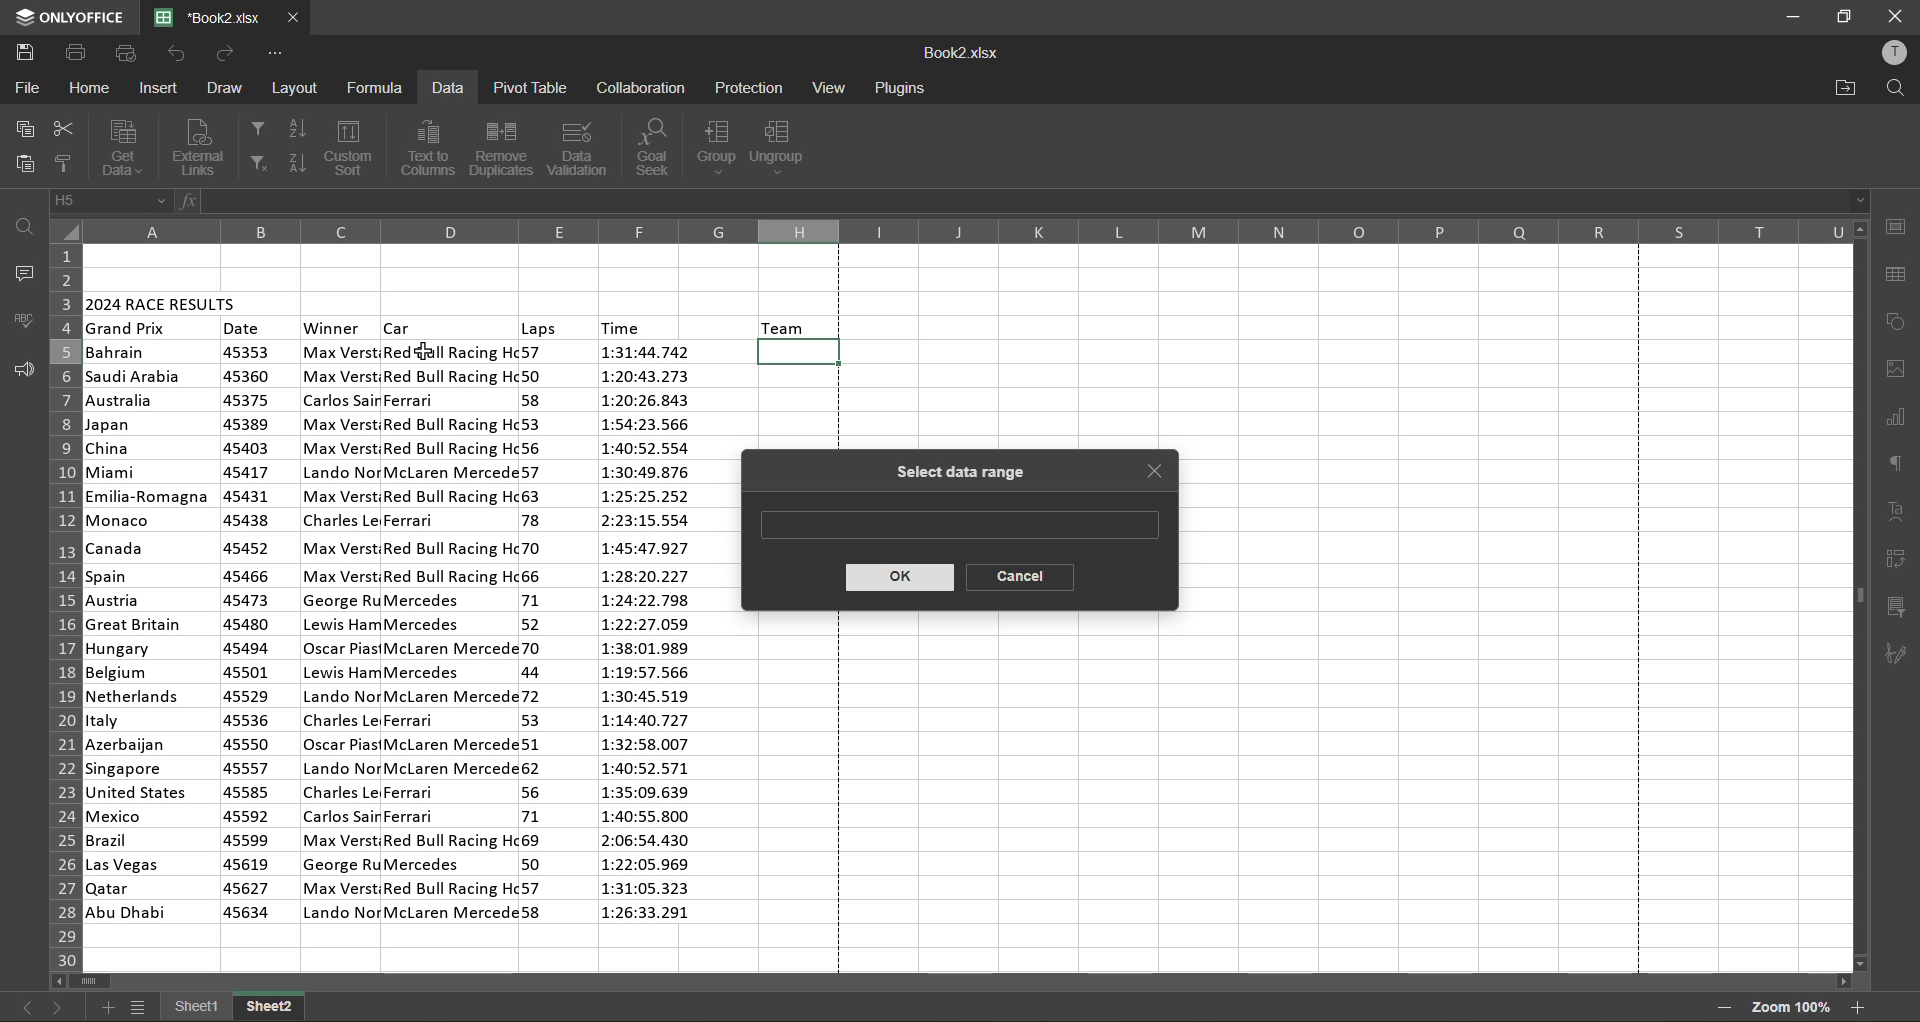 The image size is (1920, 1022). What do you see at coordinates (1896, 420) in the screenshot?
I see `charts` at bounding box center [1896, 420].